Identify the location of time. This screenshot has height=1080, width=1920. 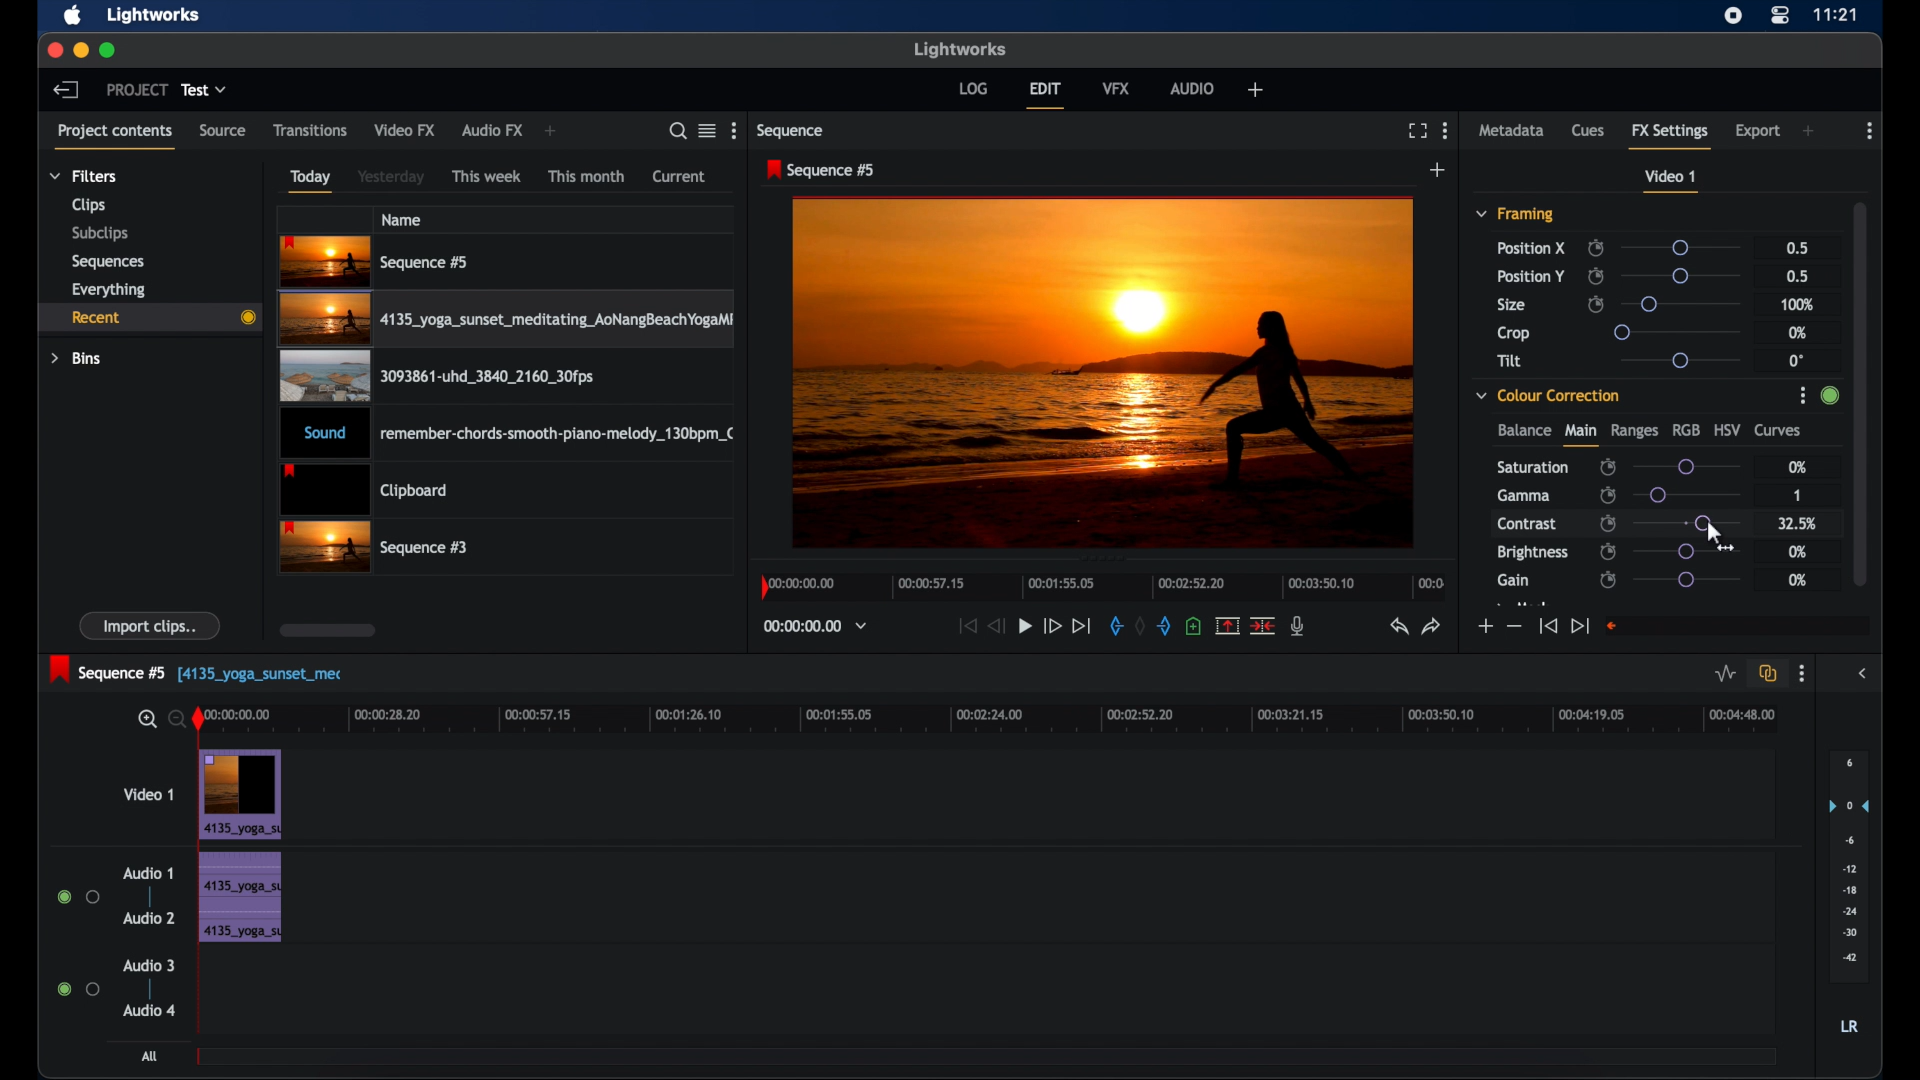
(1836, 14).